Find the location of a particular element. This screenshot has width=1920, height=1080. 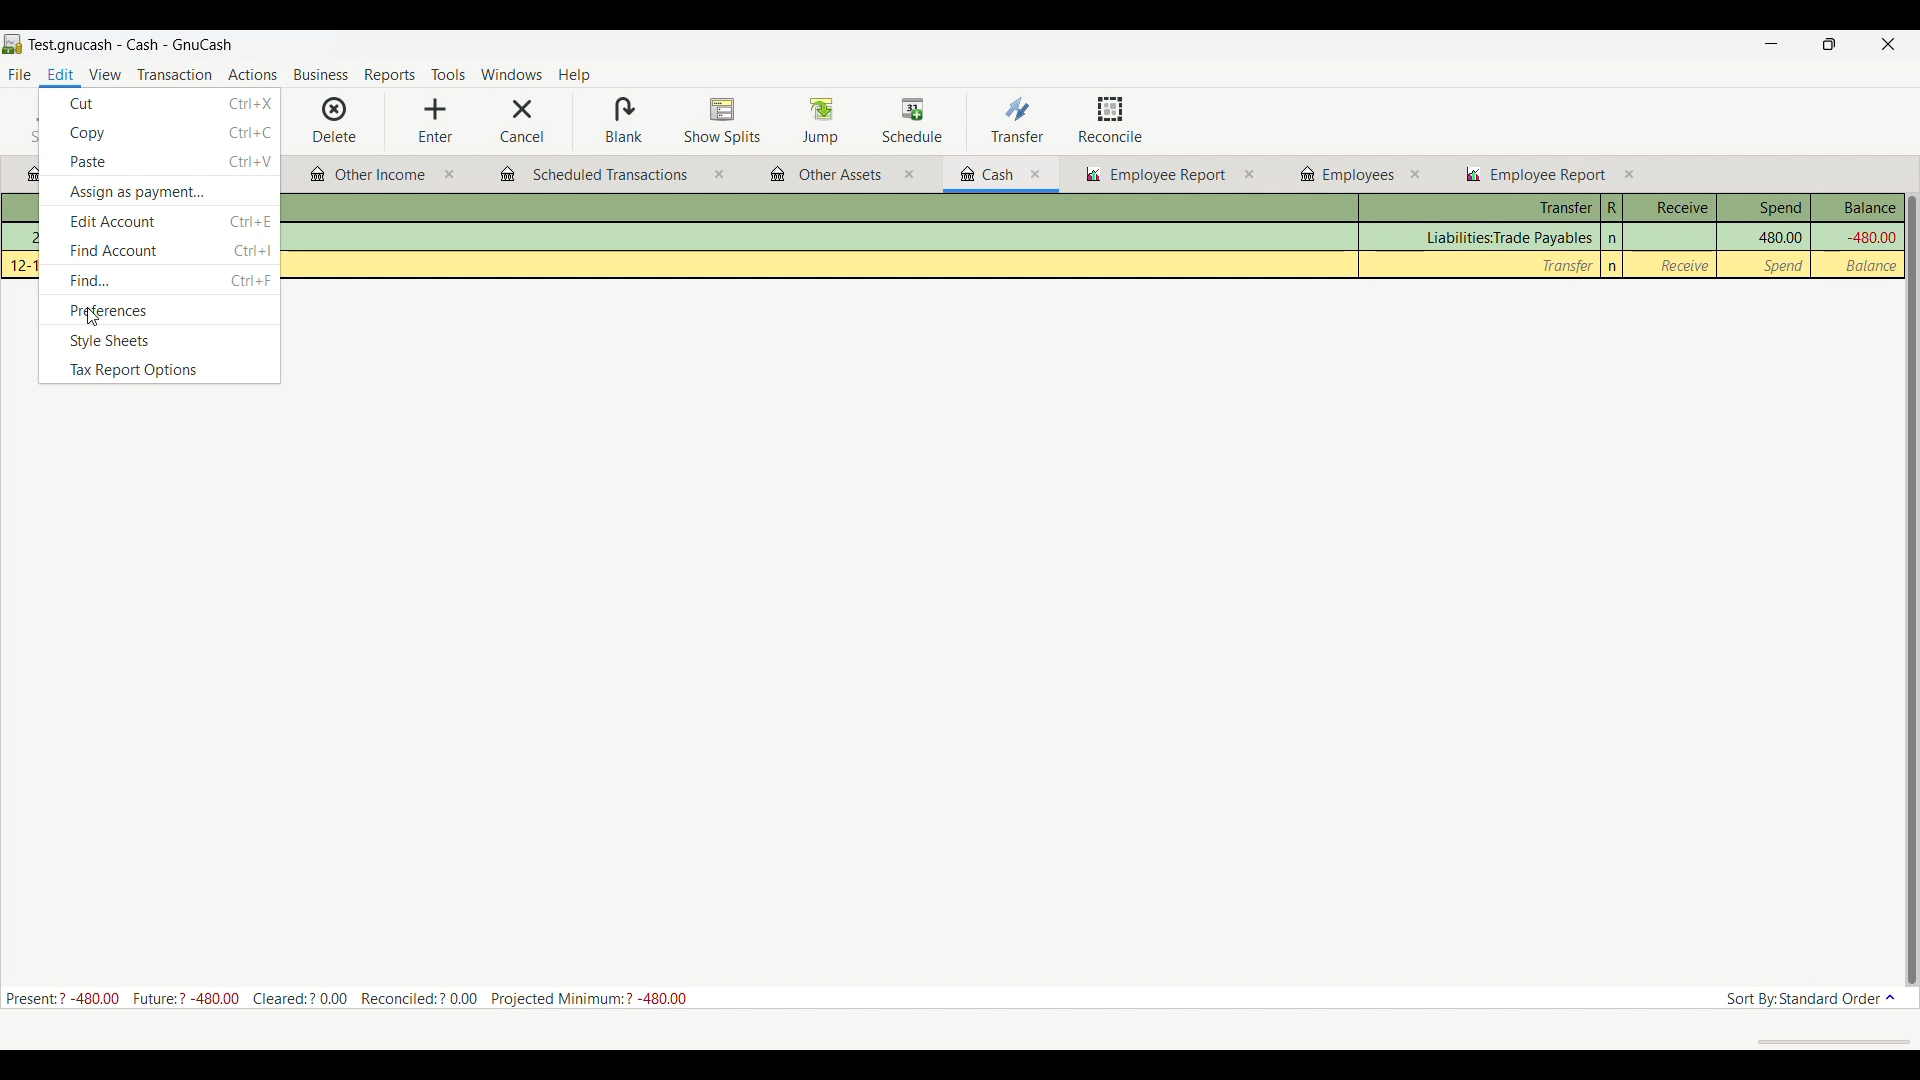

Schedule is located at coordinates (913, 120).